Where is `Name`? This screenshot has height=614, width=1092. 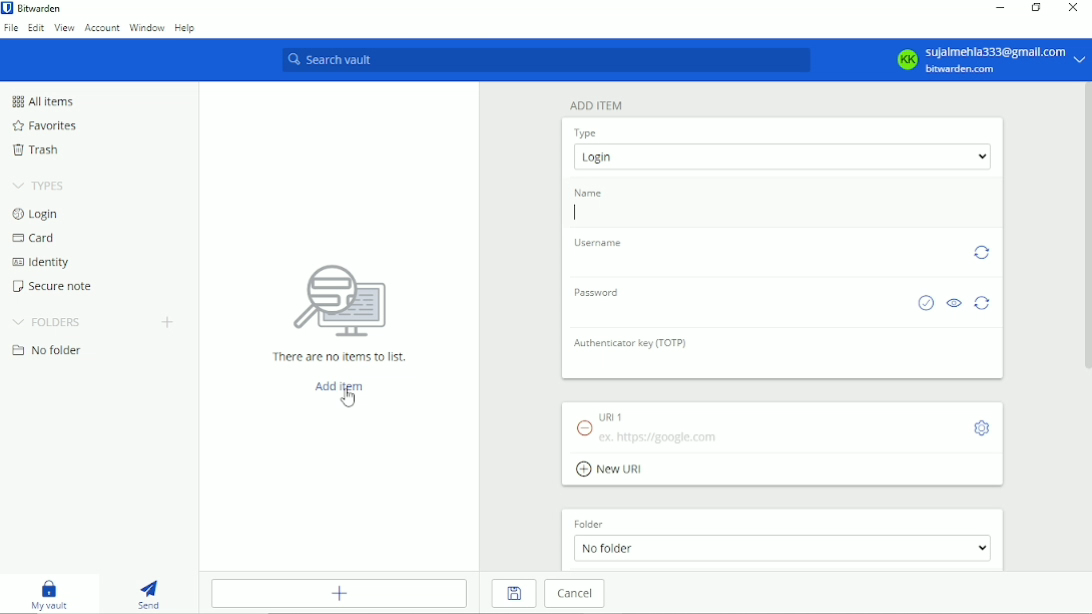
Name is located at coordinates (586, 193).